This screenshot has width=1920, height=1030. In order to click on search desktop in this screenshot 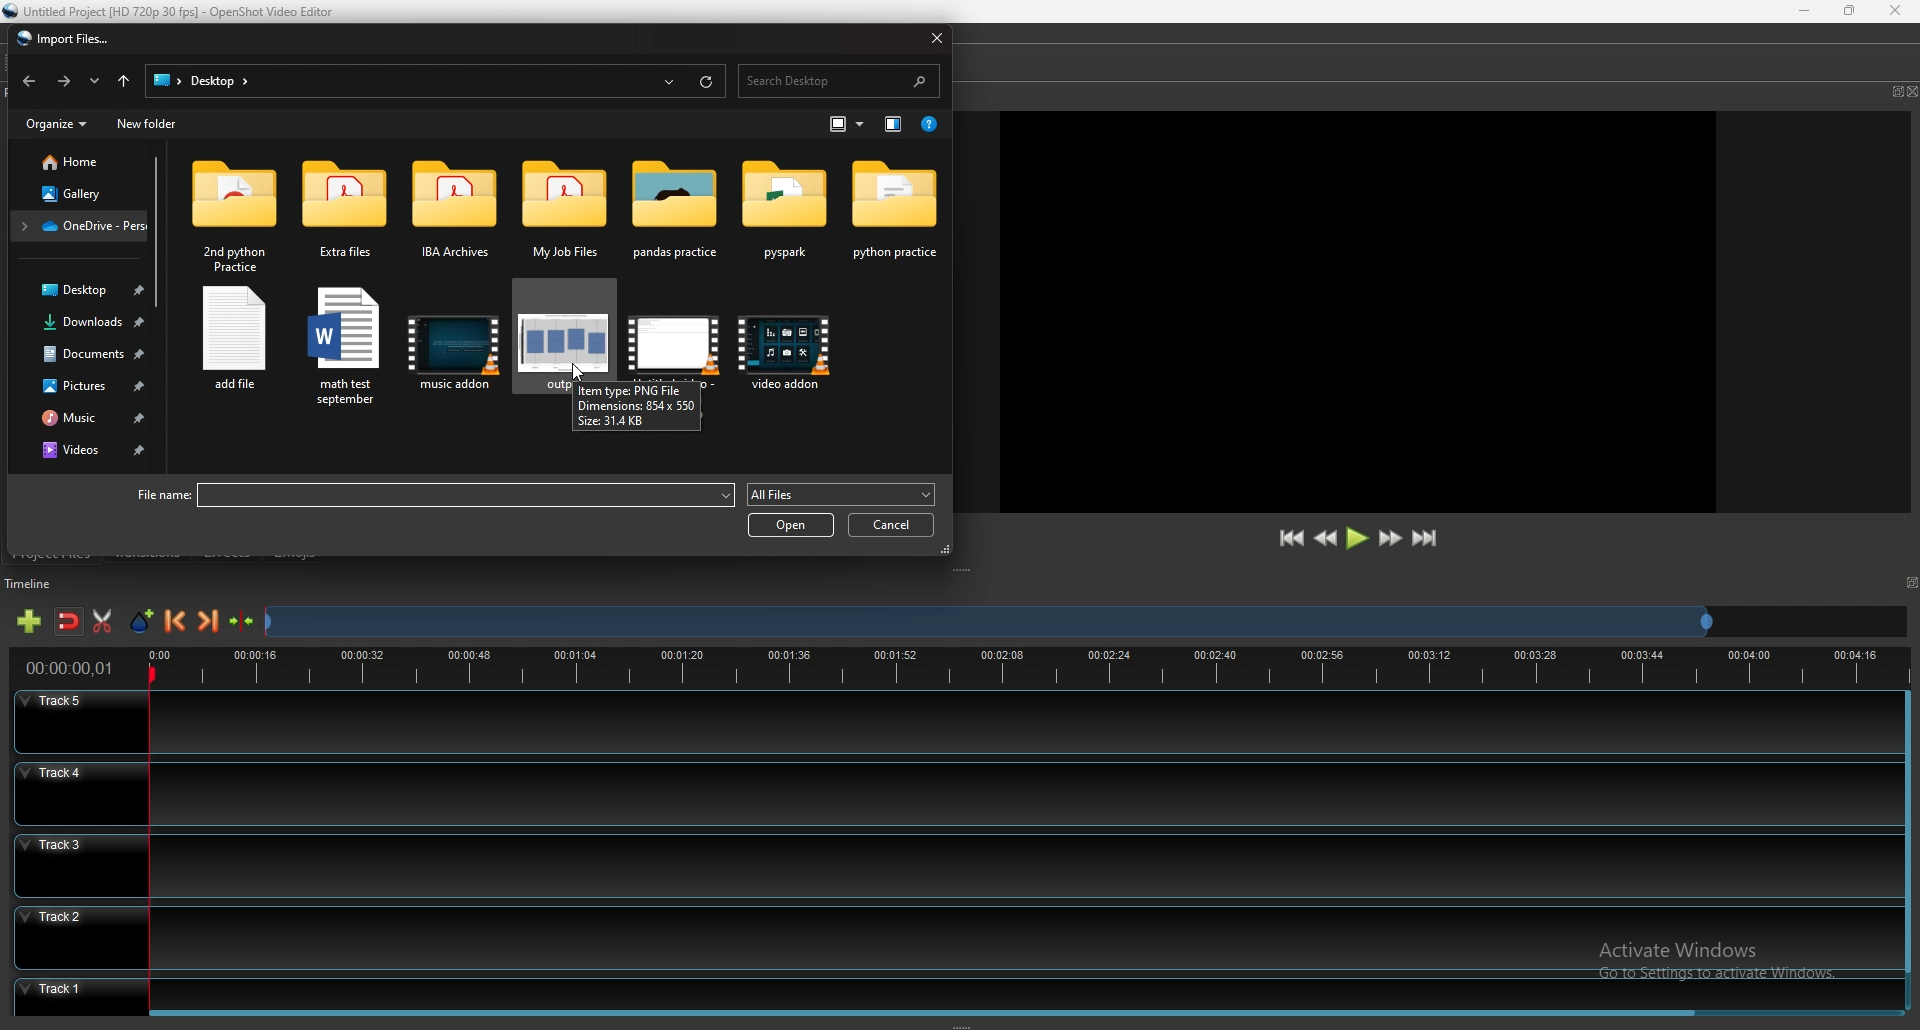, I will do `click(840, 82)`.